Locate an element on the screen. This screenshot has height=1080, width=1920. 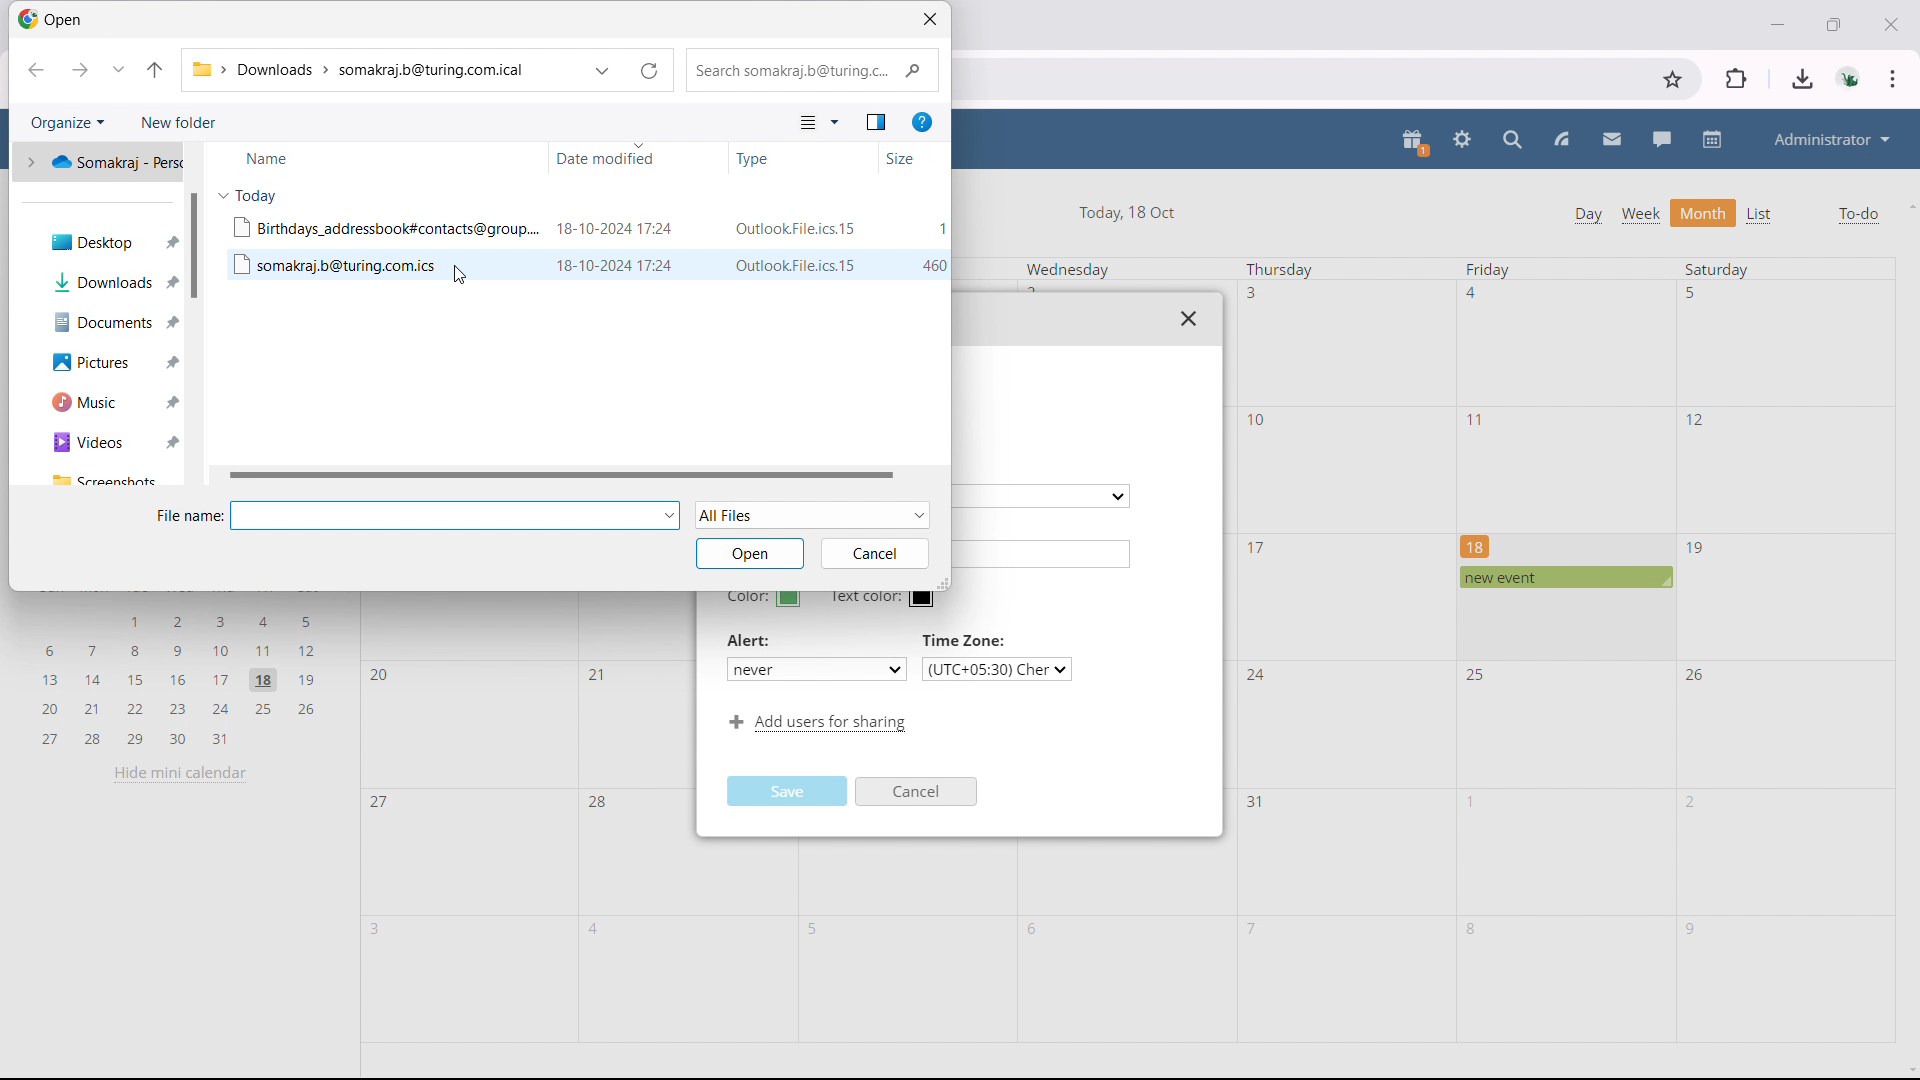
8 is located at coordinates (1473, 929).